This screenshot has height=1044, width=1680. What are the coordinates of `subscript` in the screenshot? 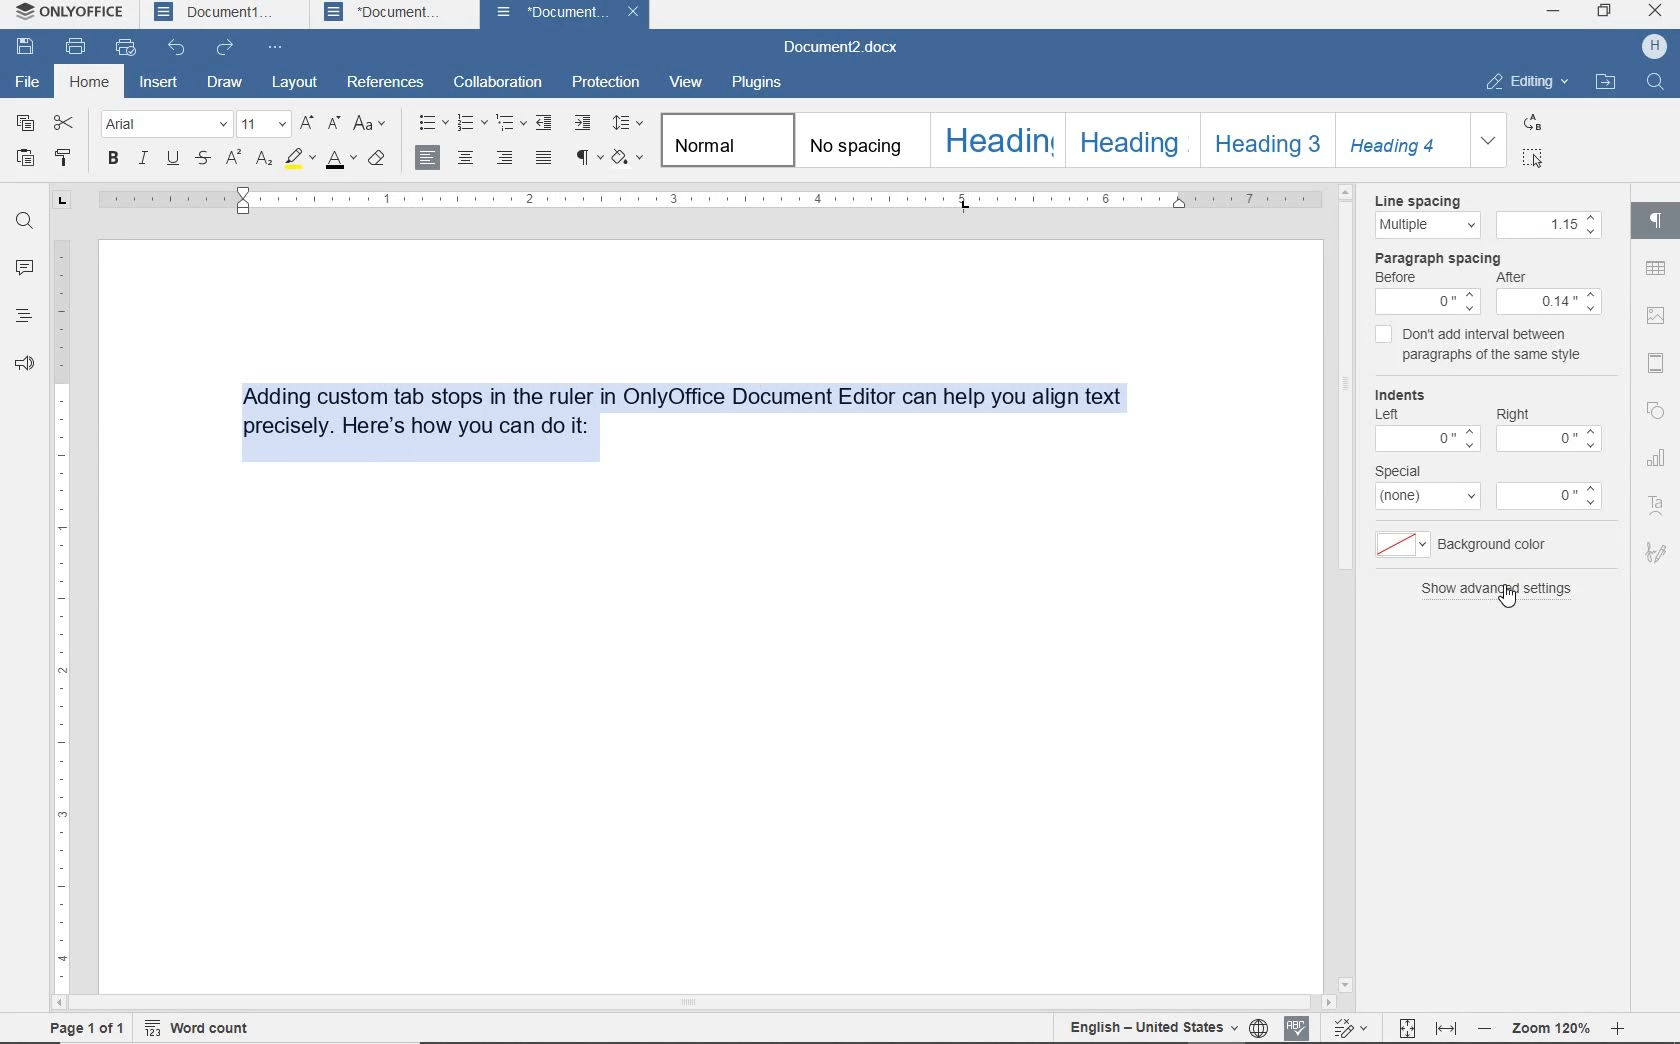 It's located at (265, 160).